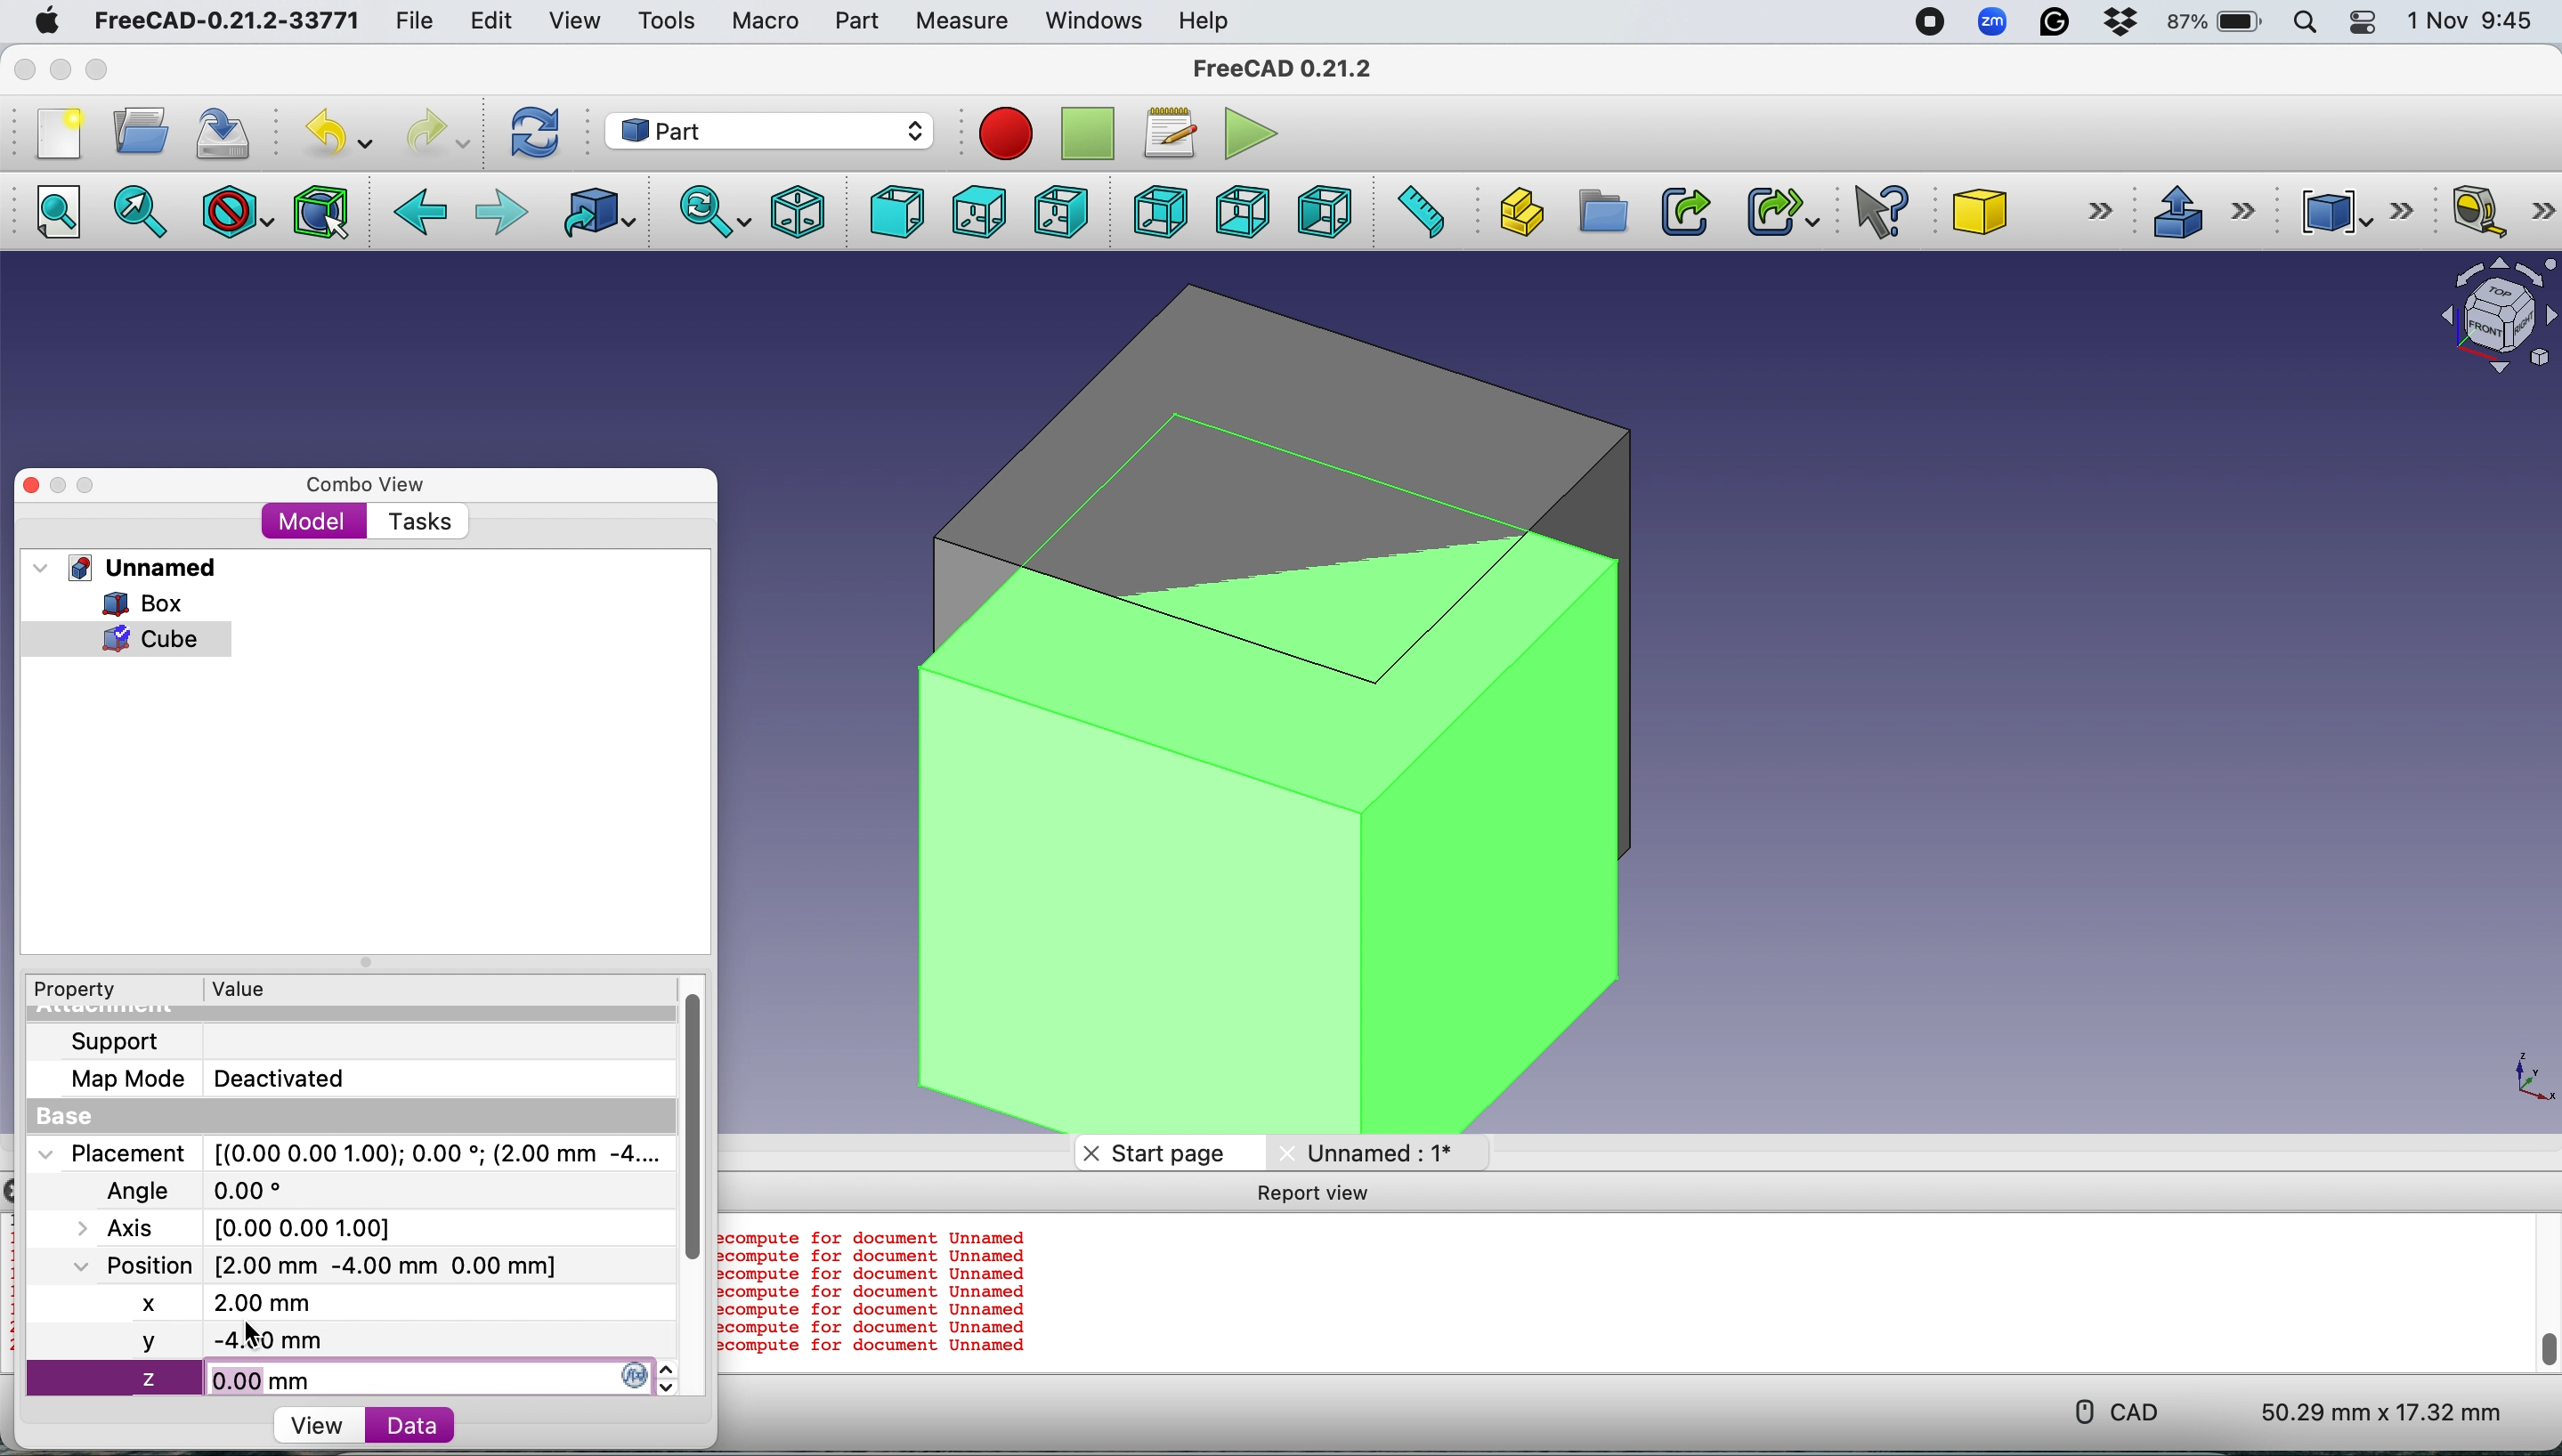  I want to click on Bottom, so click(1242, 211).